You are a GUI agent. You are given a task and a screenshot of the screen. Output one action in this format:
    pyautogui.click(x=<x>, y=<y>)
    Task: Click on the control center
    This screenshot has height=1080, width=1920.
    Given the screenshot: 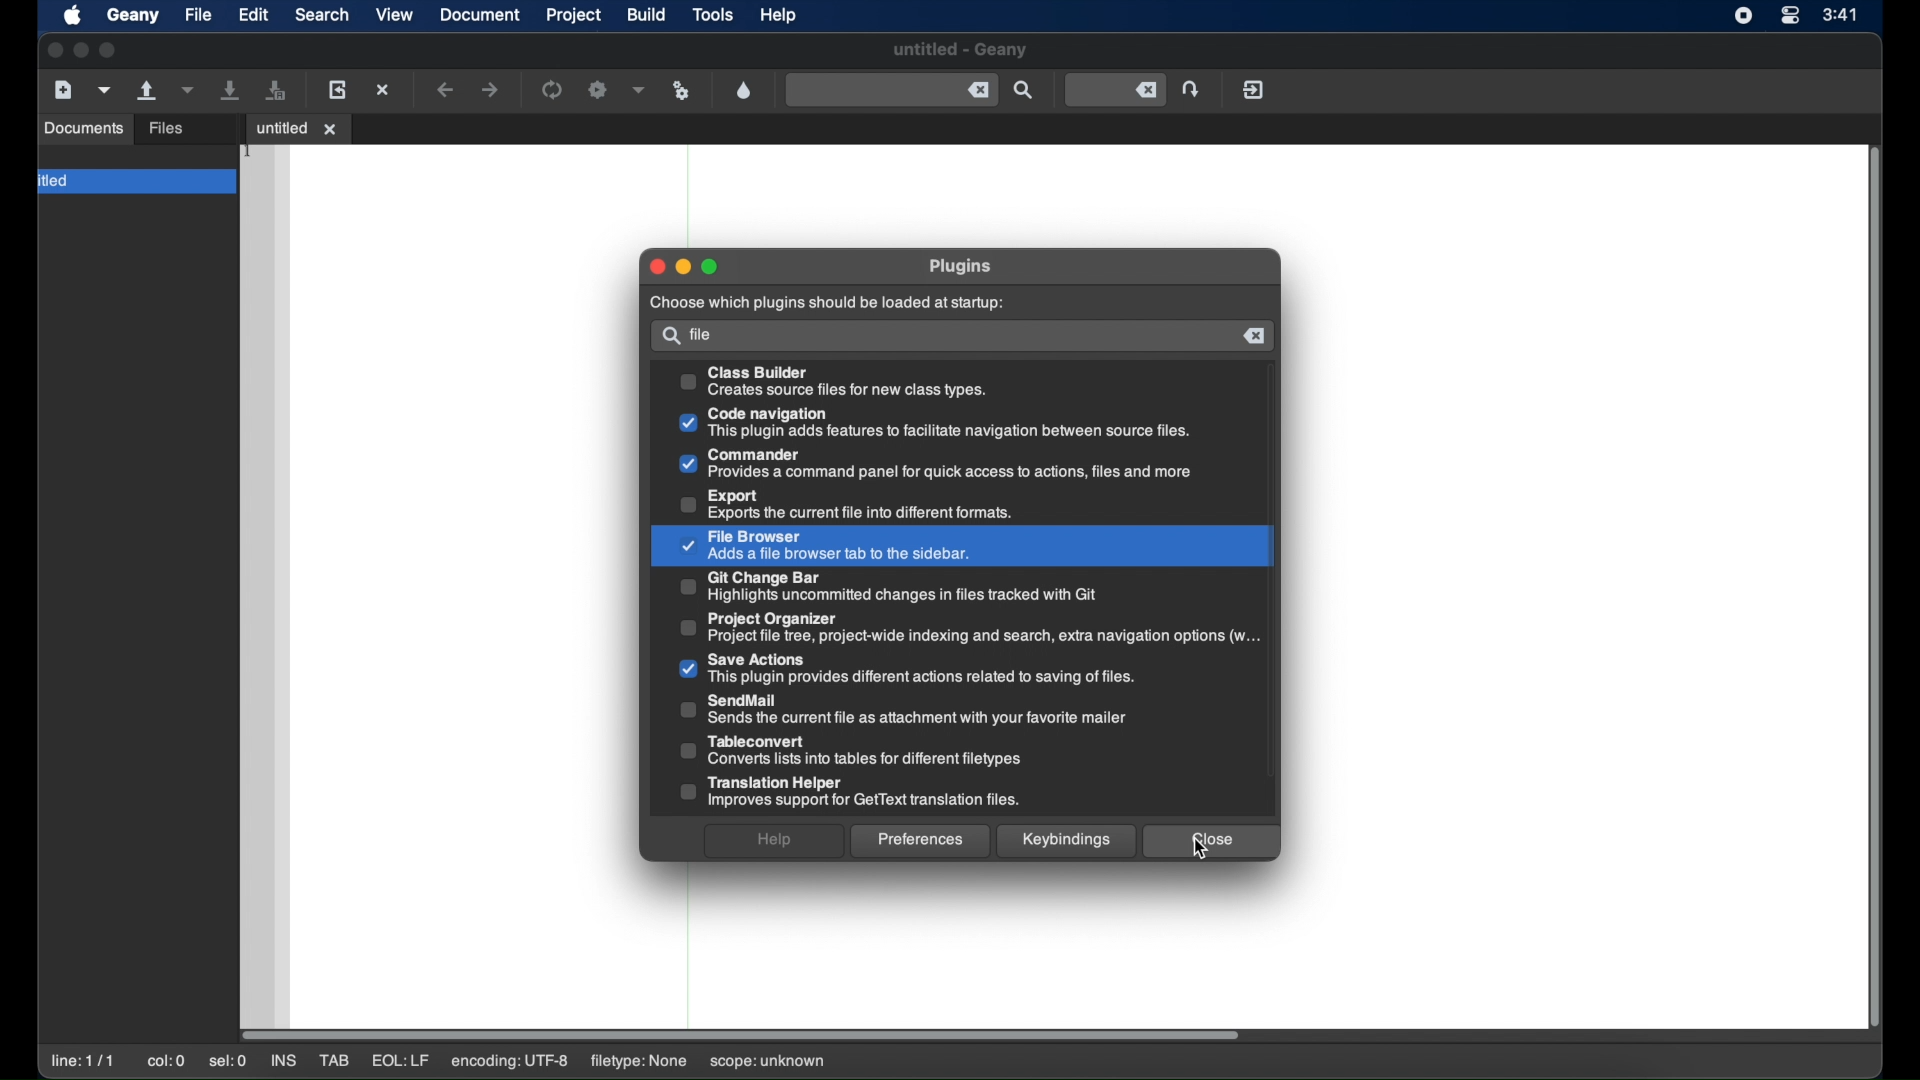 What is the action you would take?
    pyautogui.click(x=1792, y=16)
    